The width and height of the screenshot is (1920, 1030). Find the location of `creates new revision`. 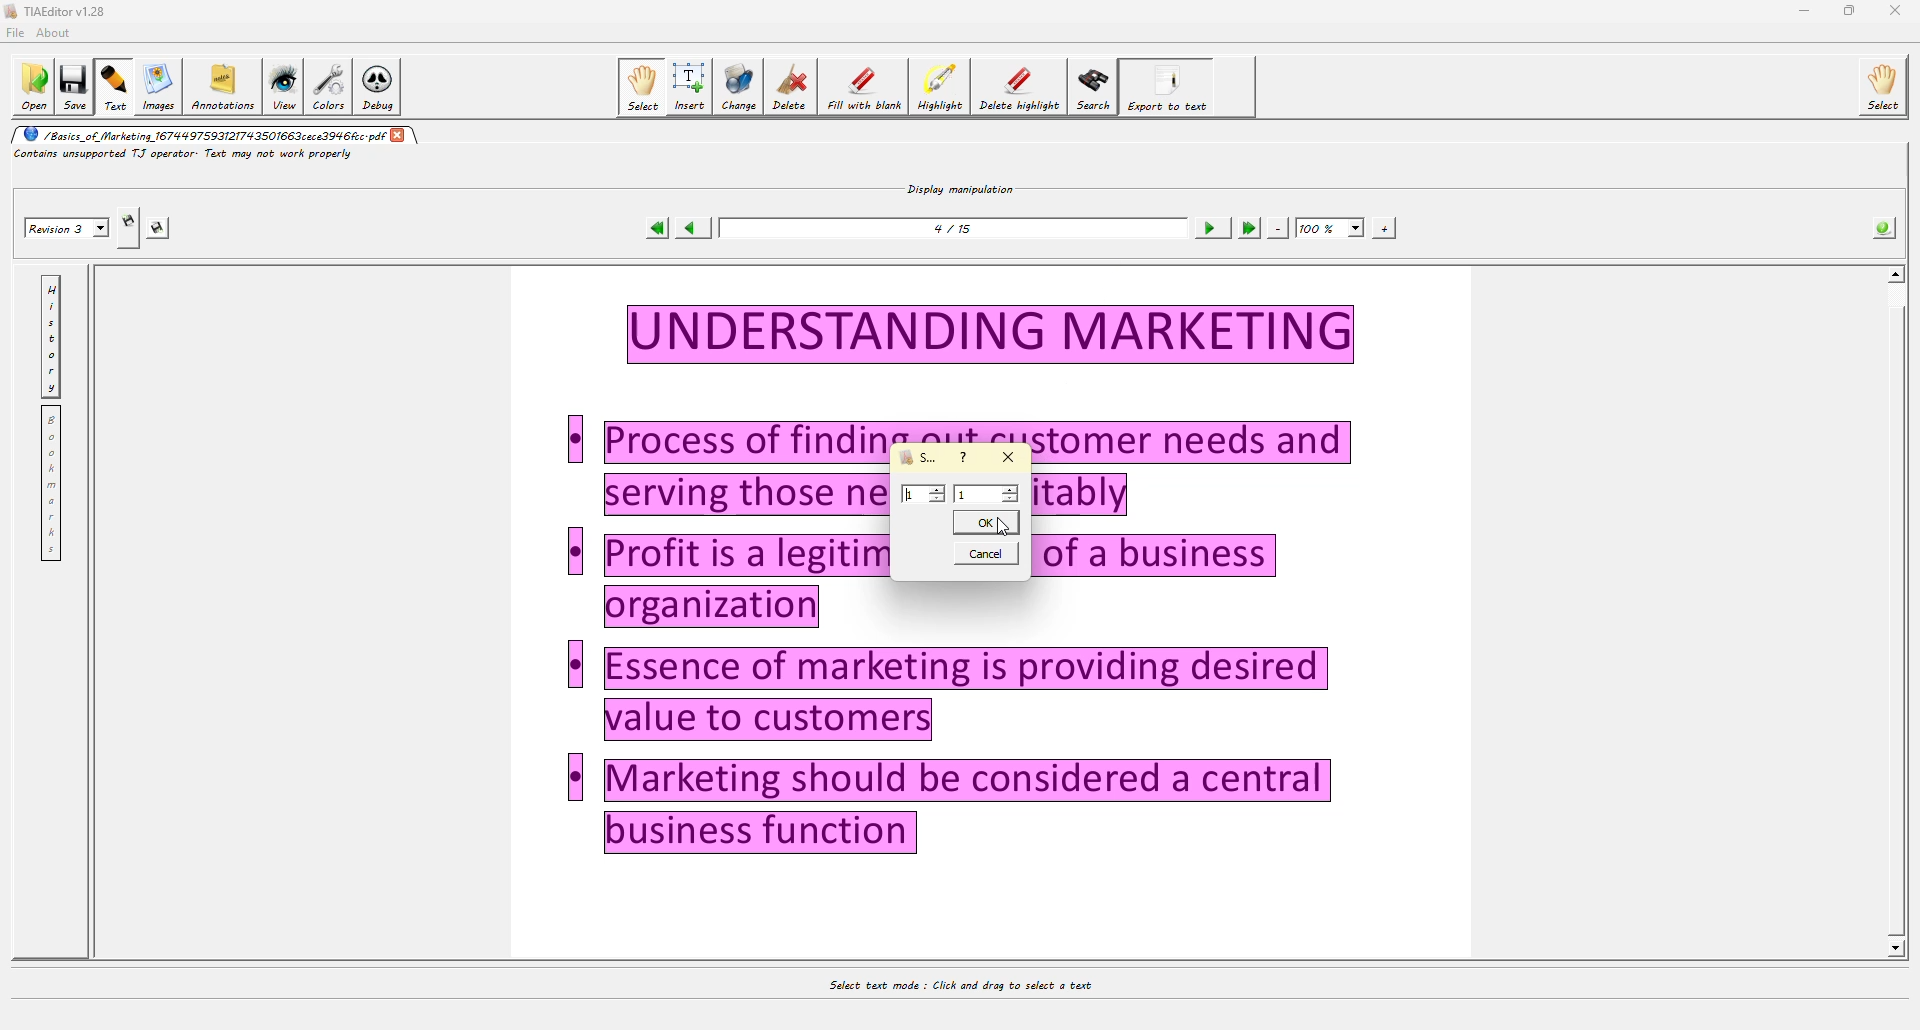

creates new revision is located at coordinates (129, 219).